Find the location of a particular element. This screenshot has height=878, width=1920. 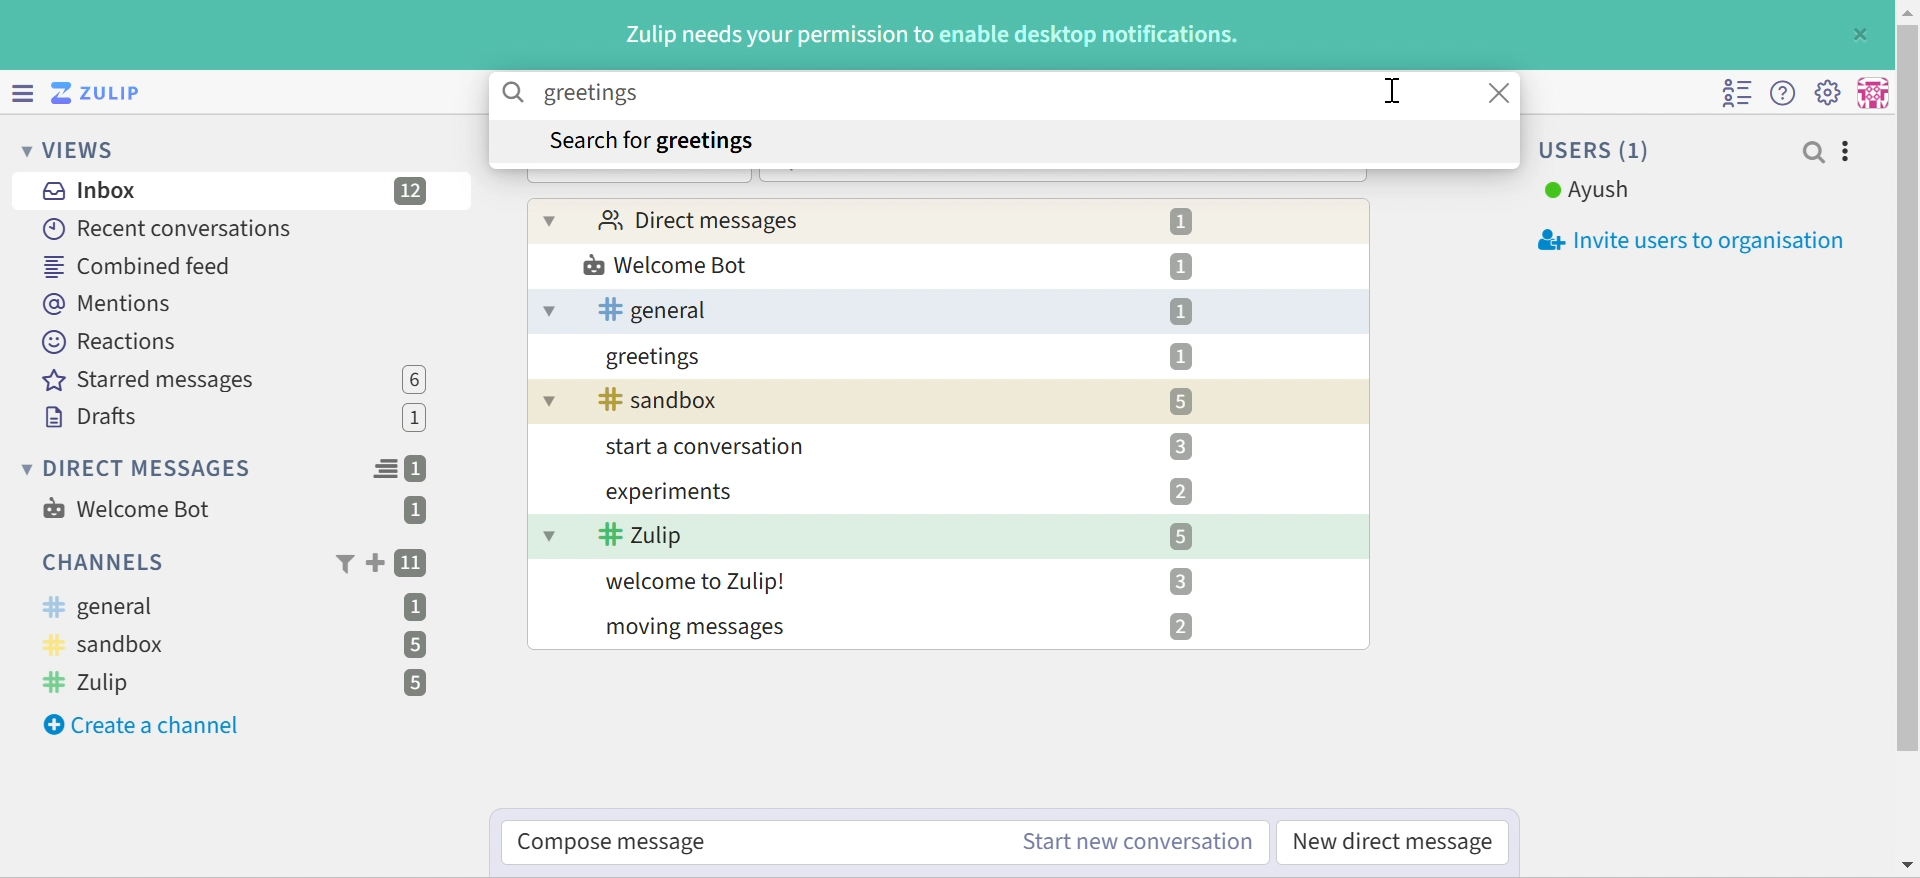

Options is located at coordinates (1847, 152).